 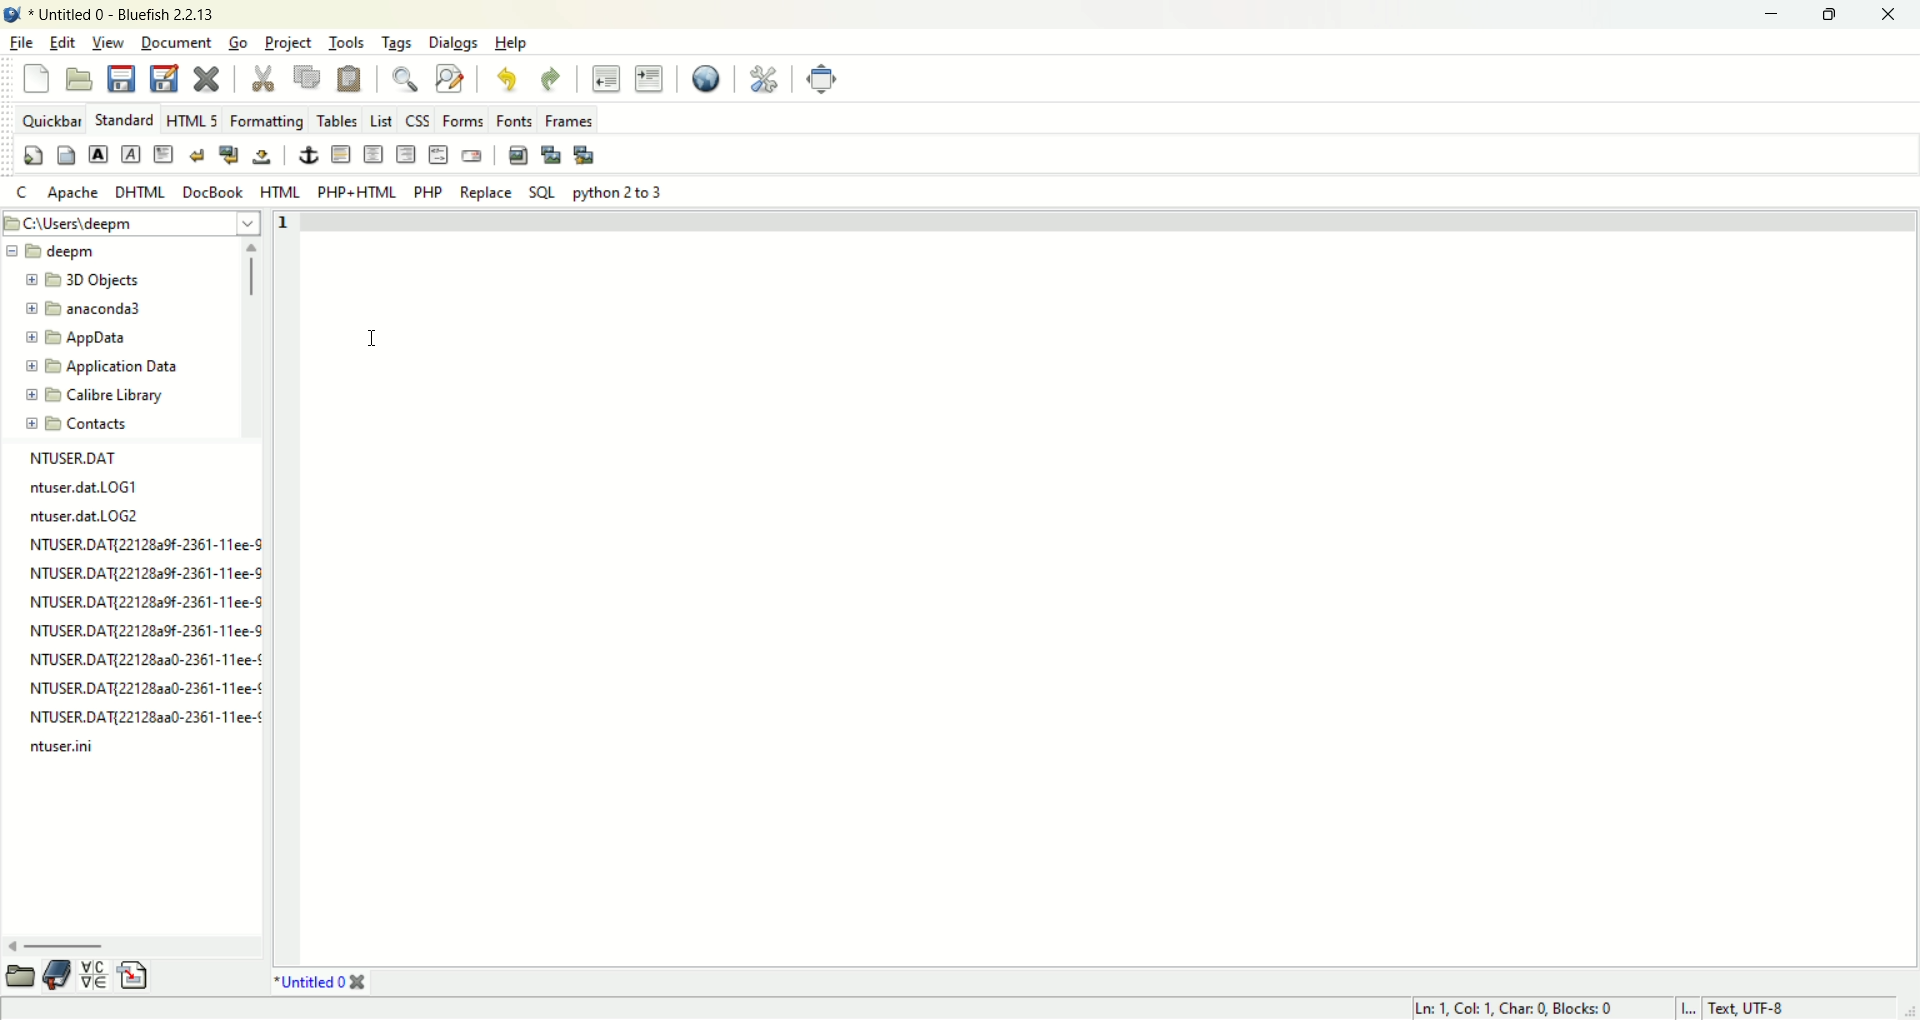 What do you see at coordinates (1798, 1008) in the screenshot?
I see `character encoding` at bounding box center [1798, 1008].